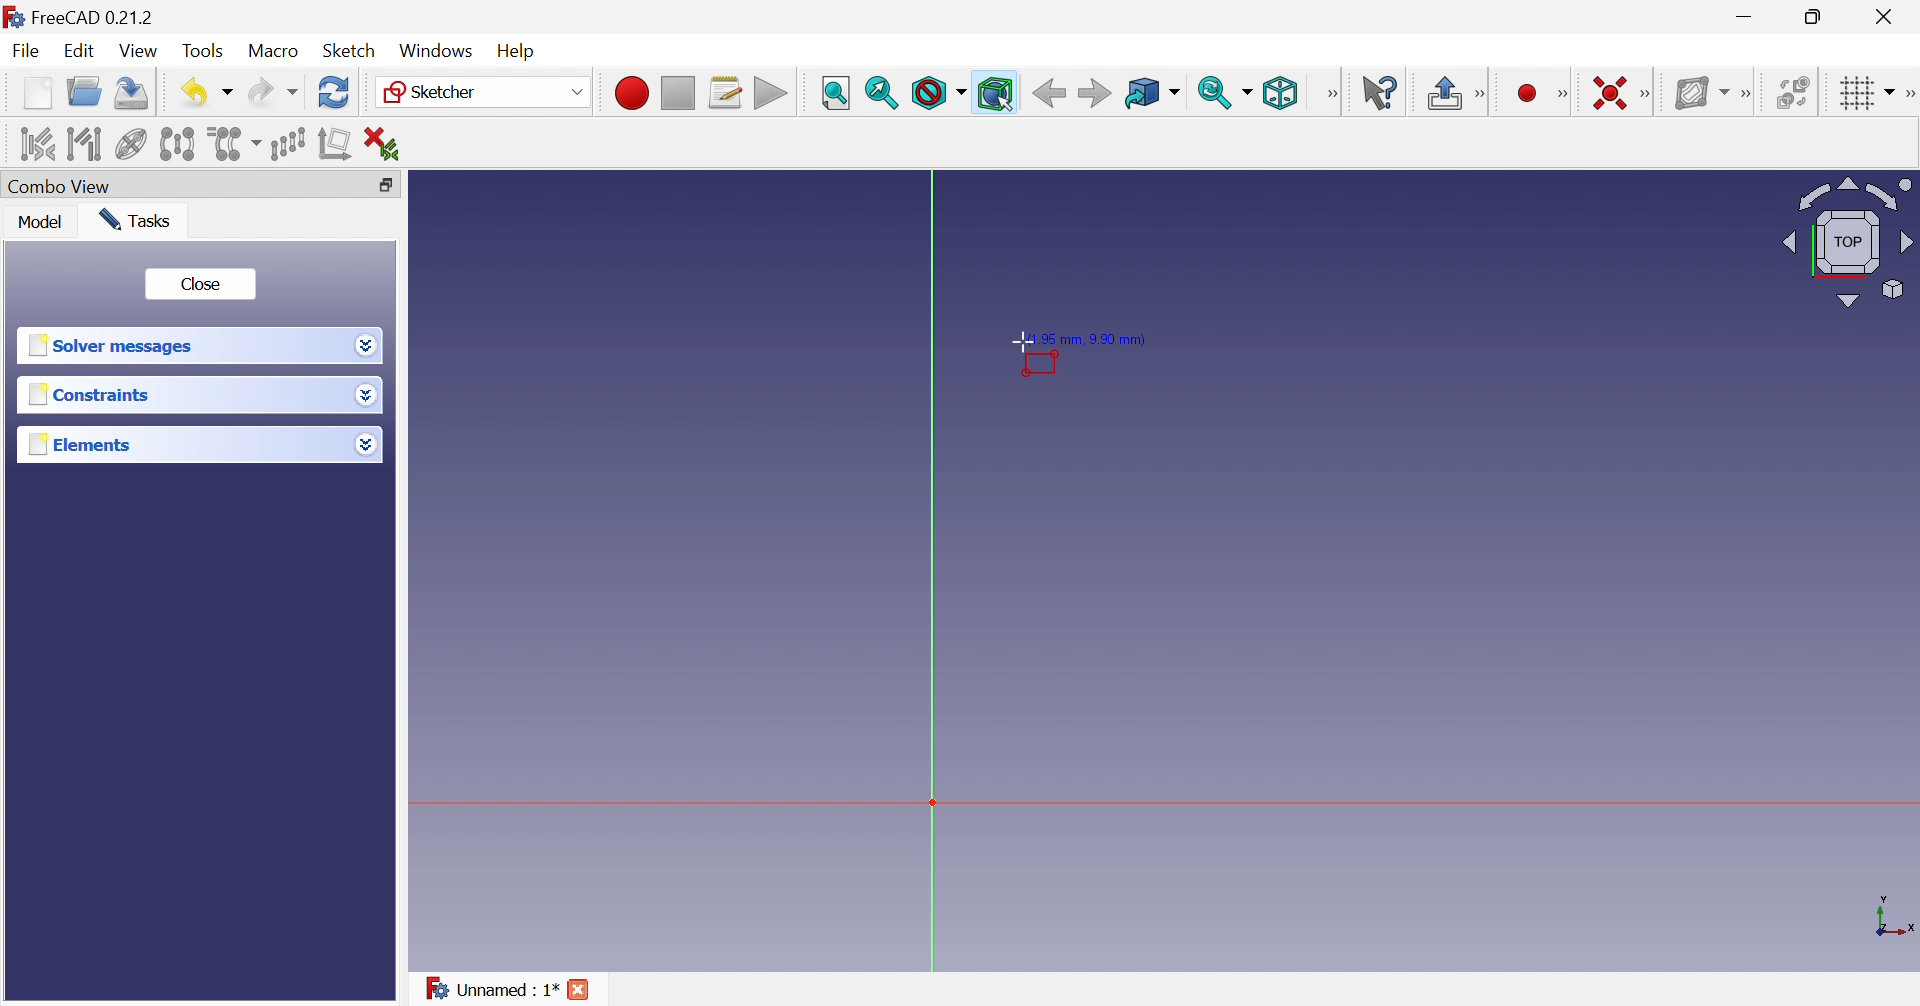  What do you see at coordinates (1116, 686) in the screenshot?
I see `canvas` at bounding box center [1116, 686].